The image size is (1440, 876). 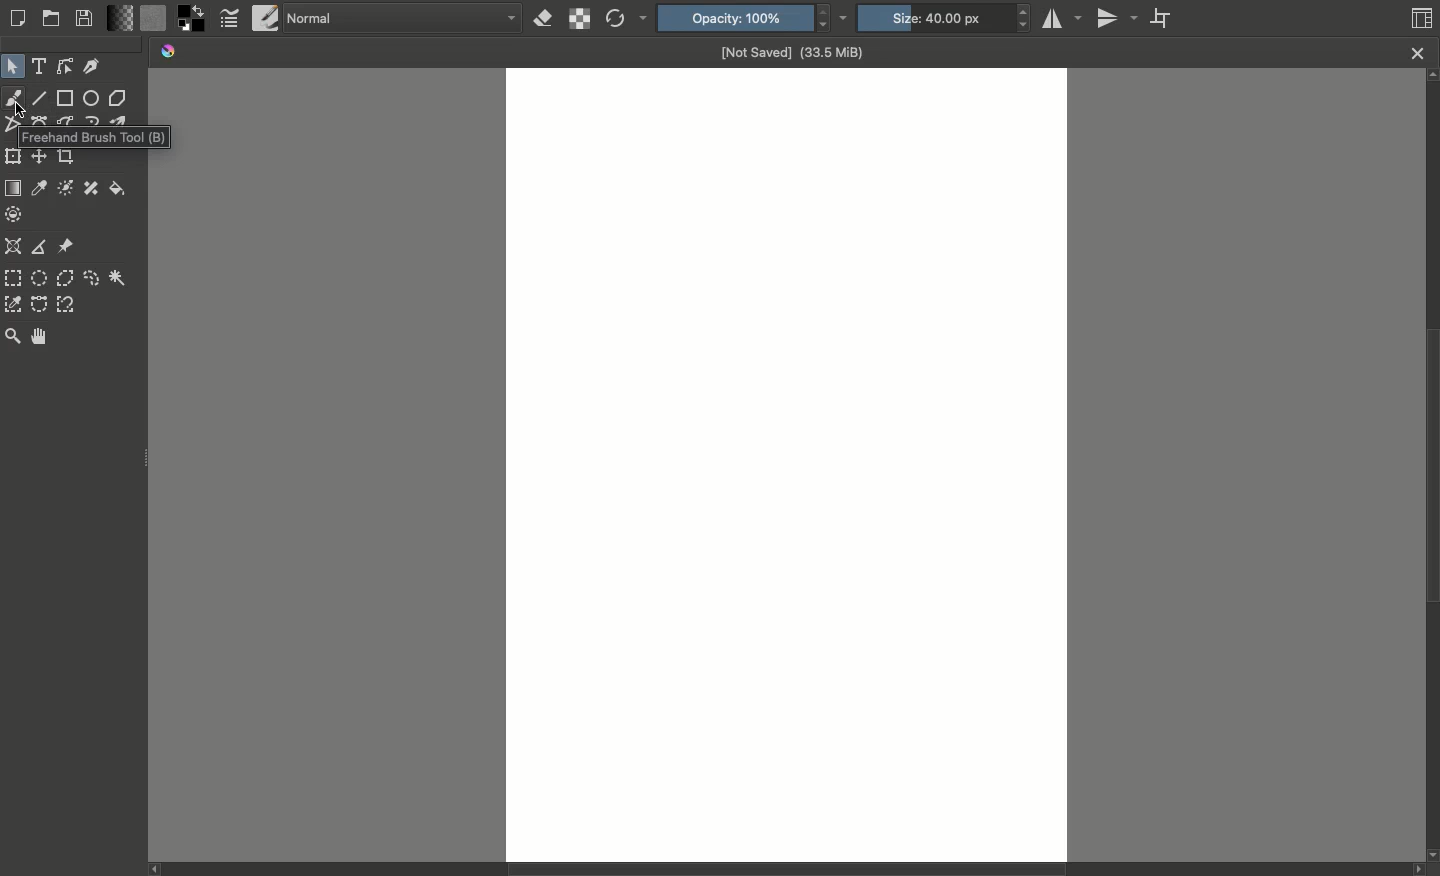 I want to click on Move a layer, so click(x=40, y=157).